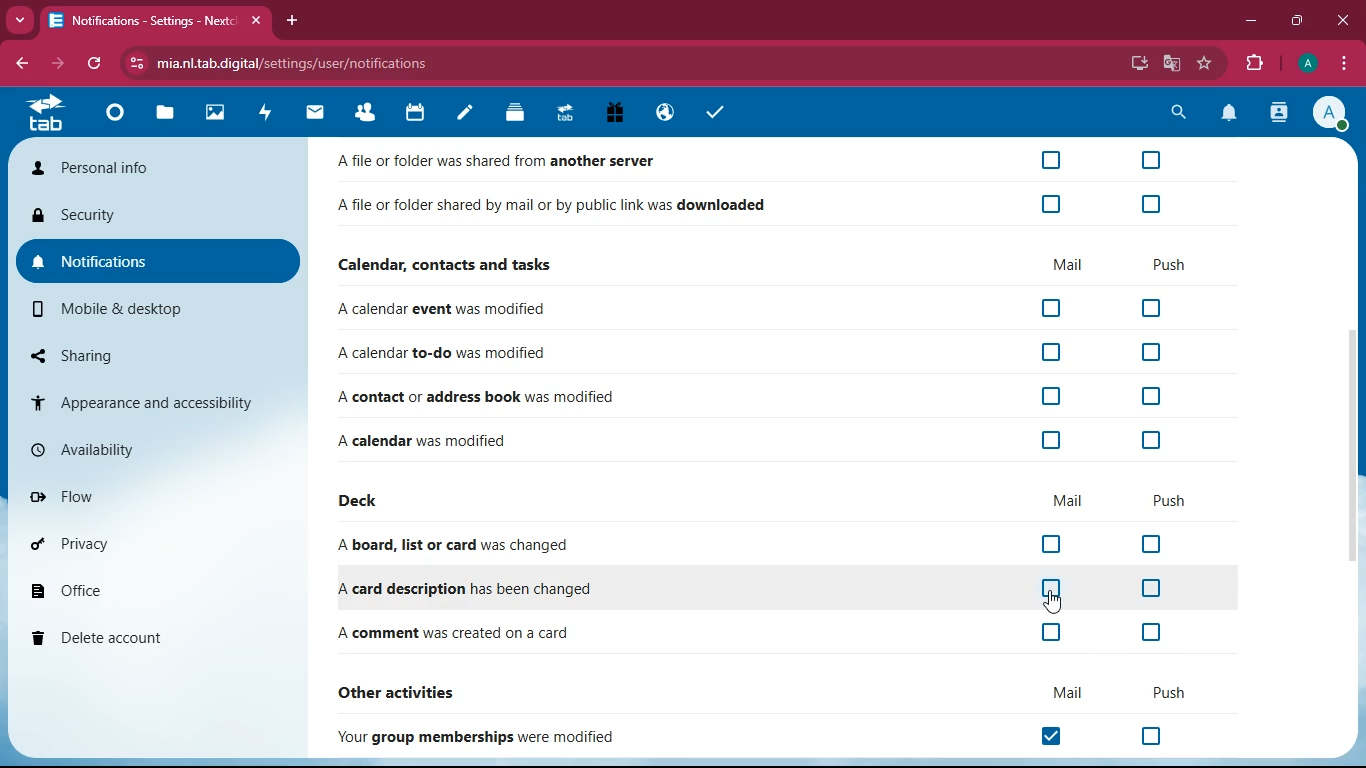 This screenshot has height=768, width=1366. Describe the element at coordinates (1172, 63) in the screenshot. I see `google translate` at that location.